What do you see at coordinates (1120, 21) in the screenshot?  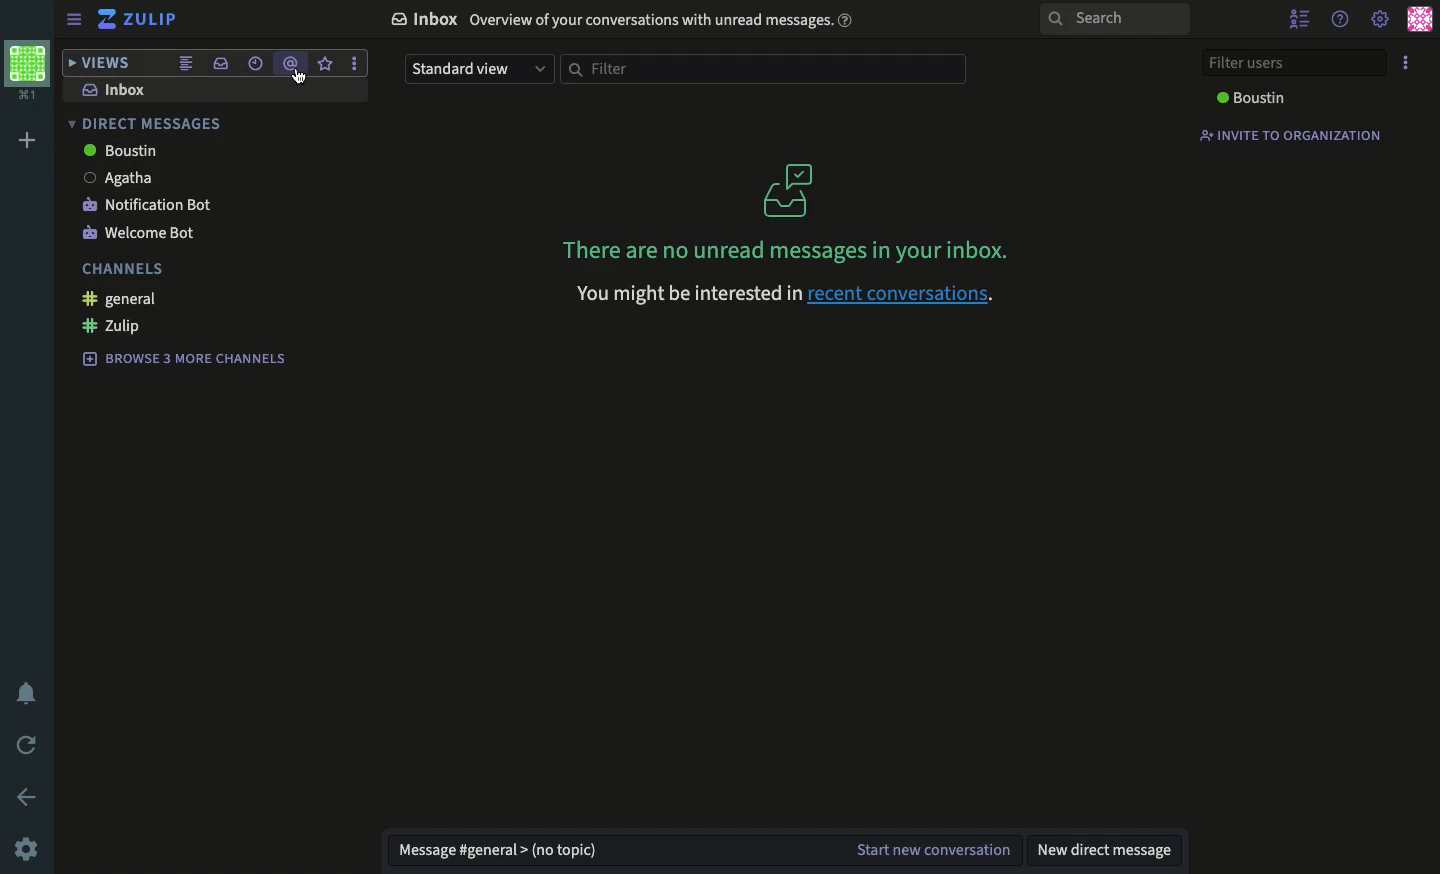 I see `search` at bounding box center [1120, 21].